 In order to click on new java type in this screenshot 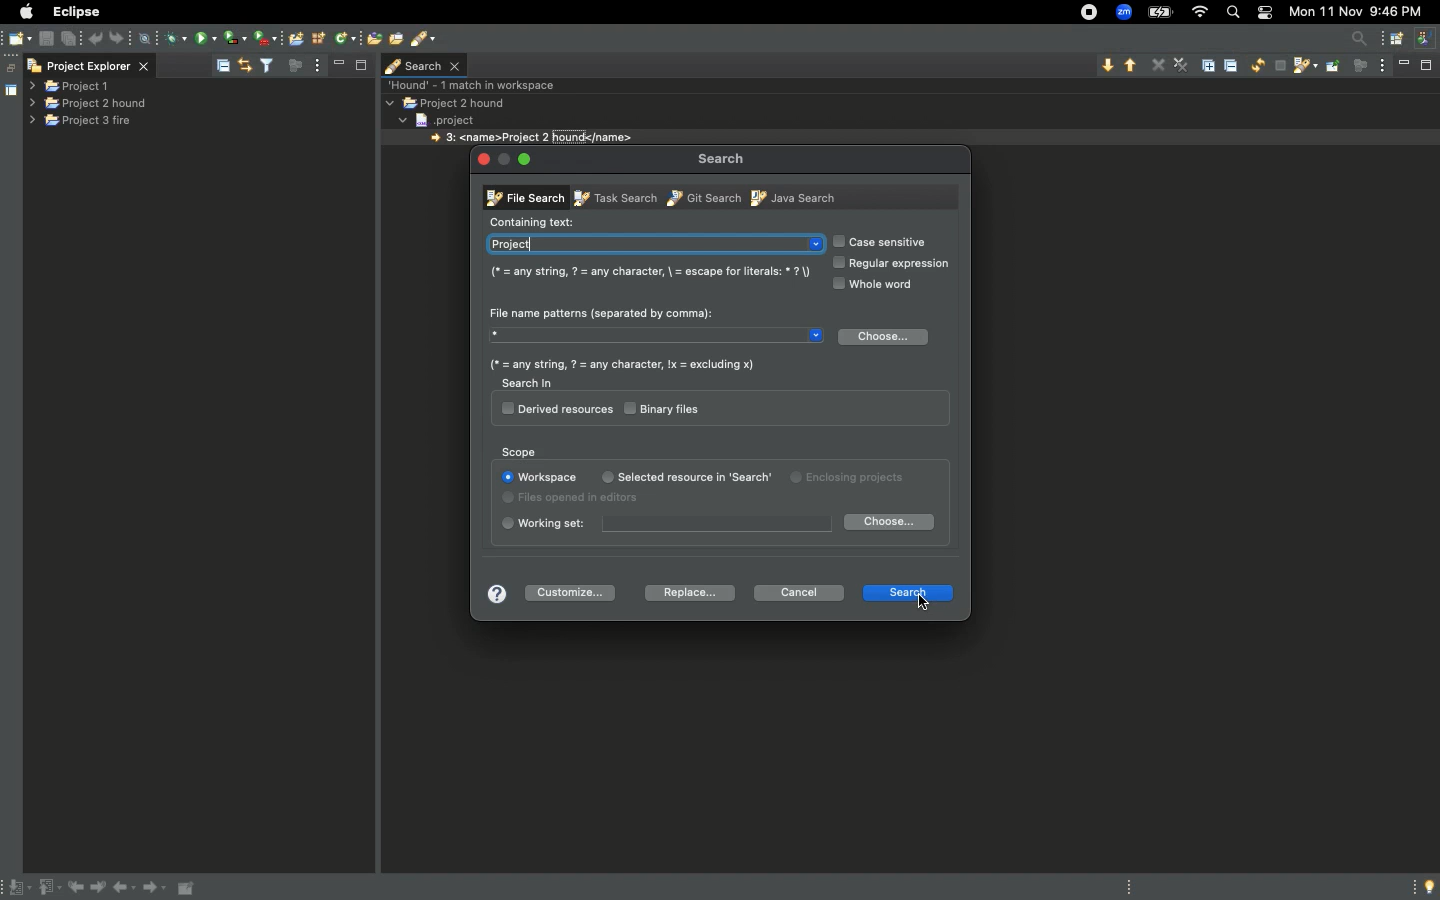, I will do `click(319, 38)`.